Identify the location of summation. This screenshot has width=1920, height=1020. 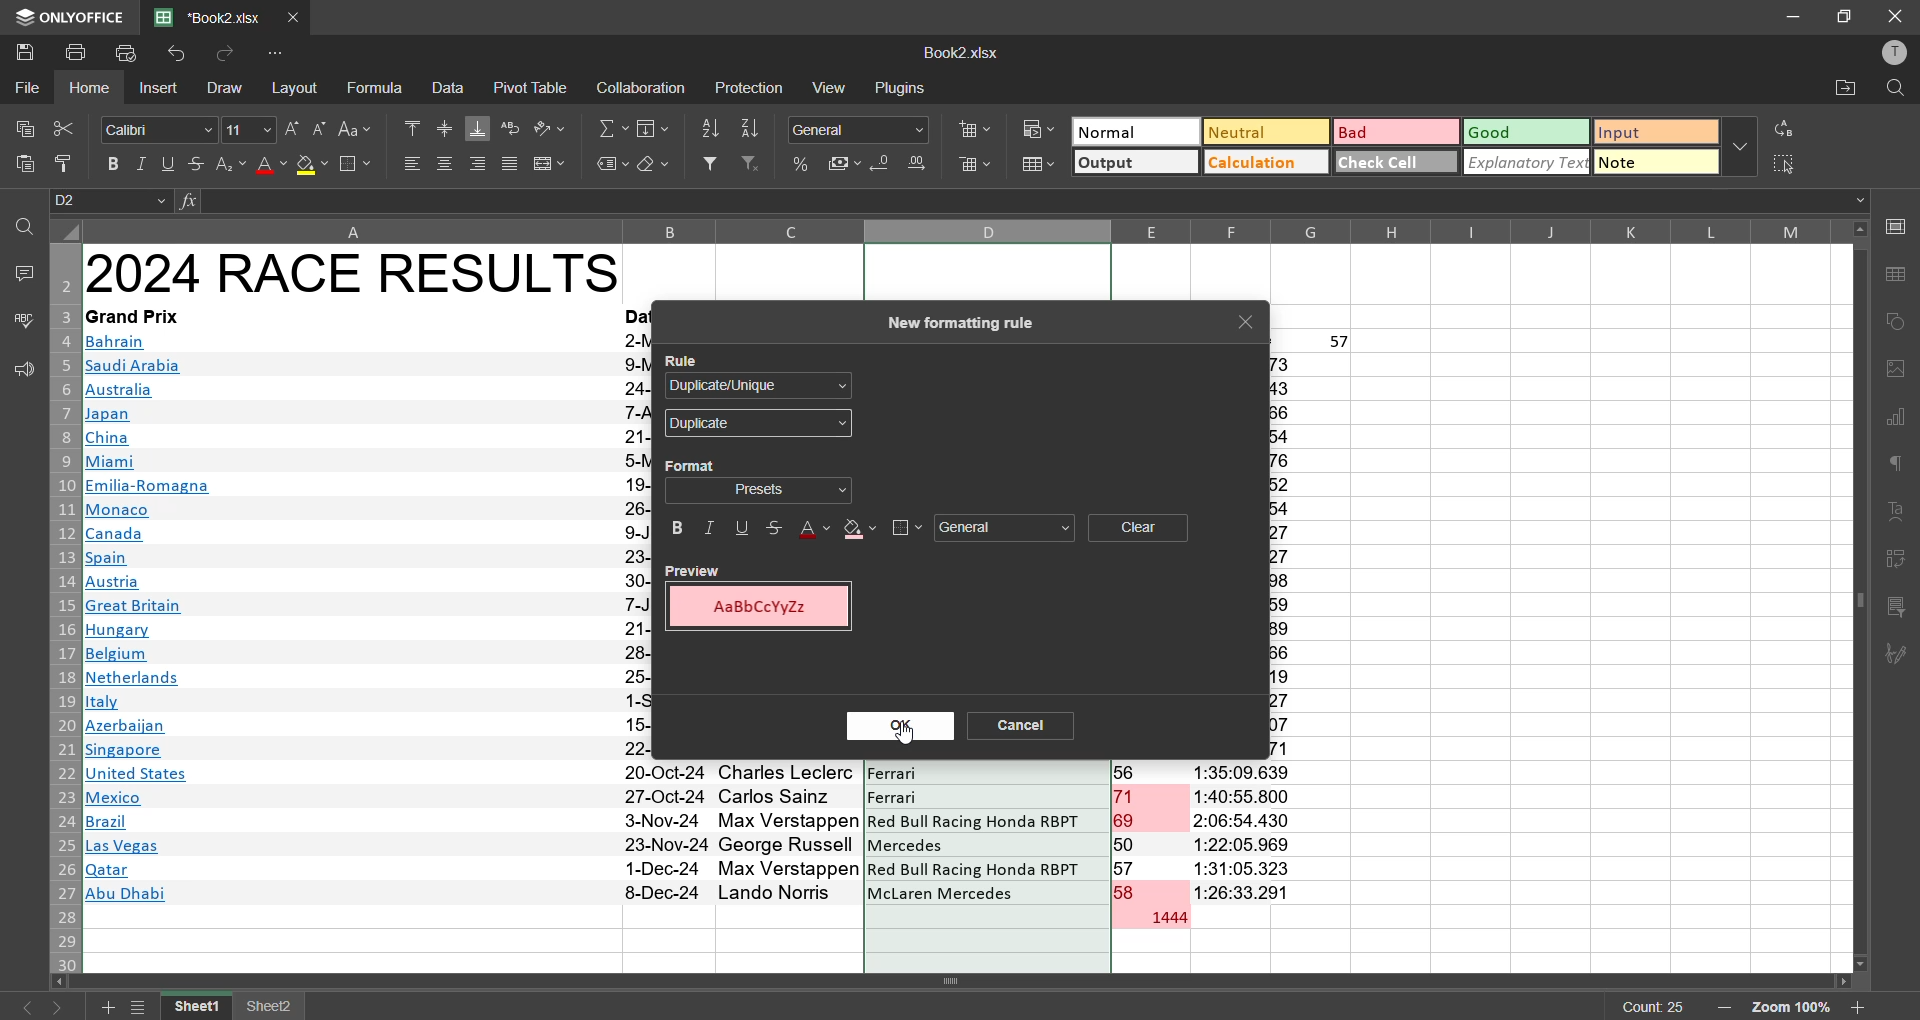
(613, 129).